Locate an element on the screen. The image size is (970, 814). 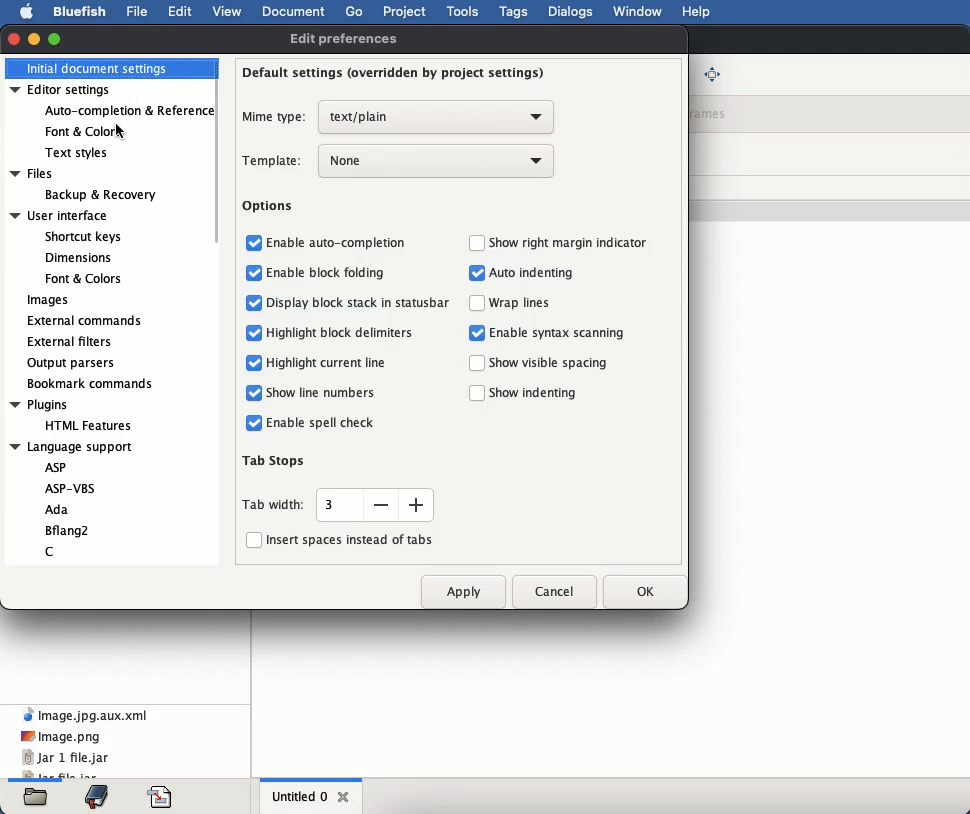
size is located at coordinates (376, 504).